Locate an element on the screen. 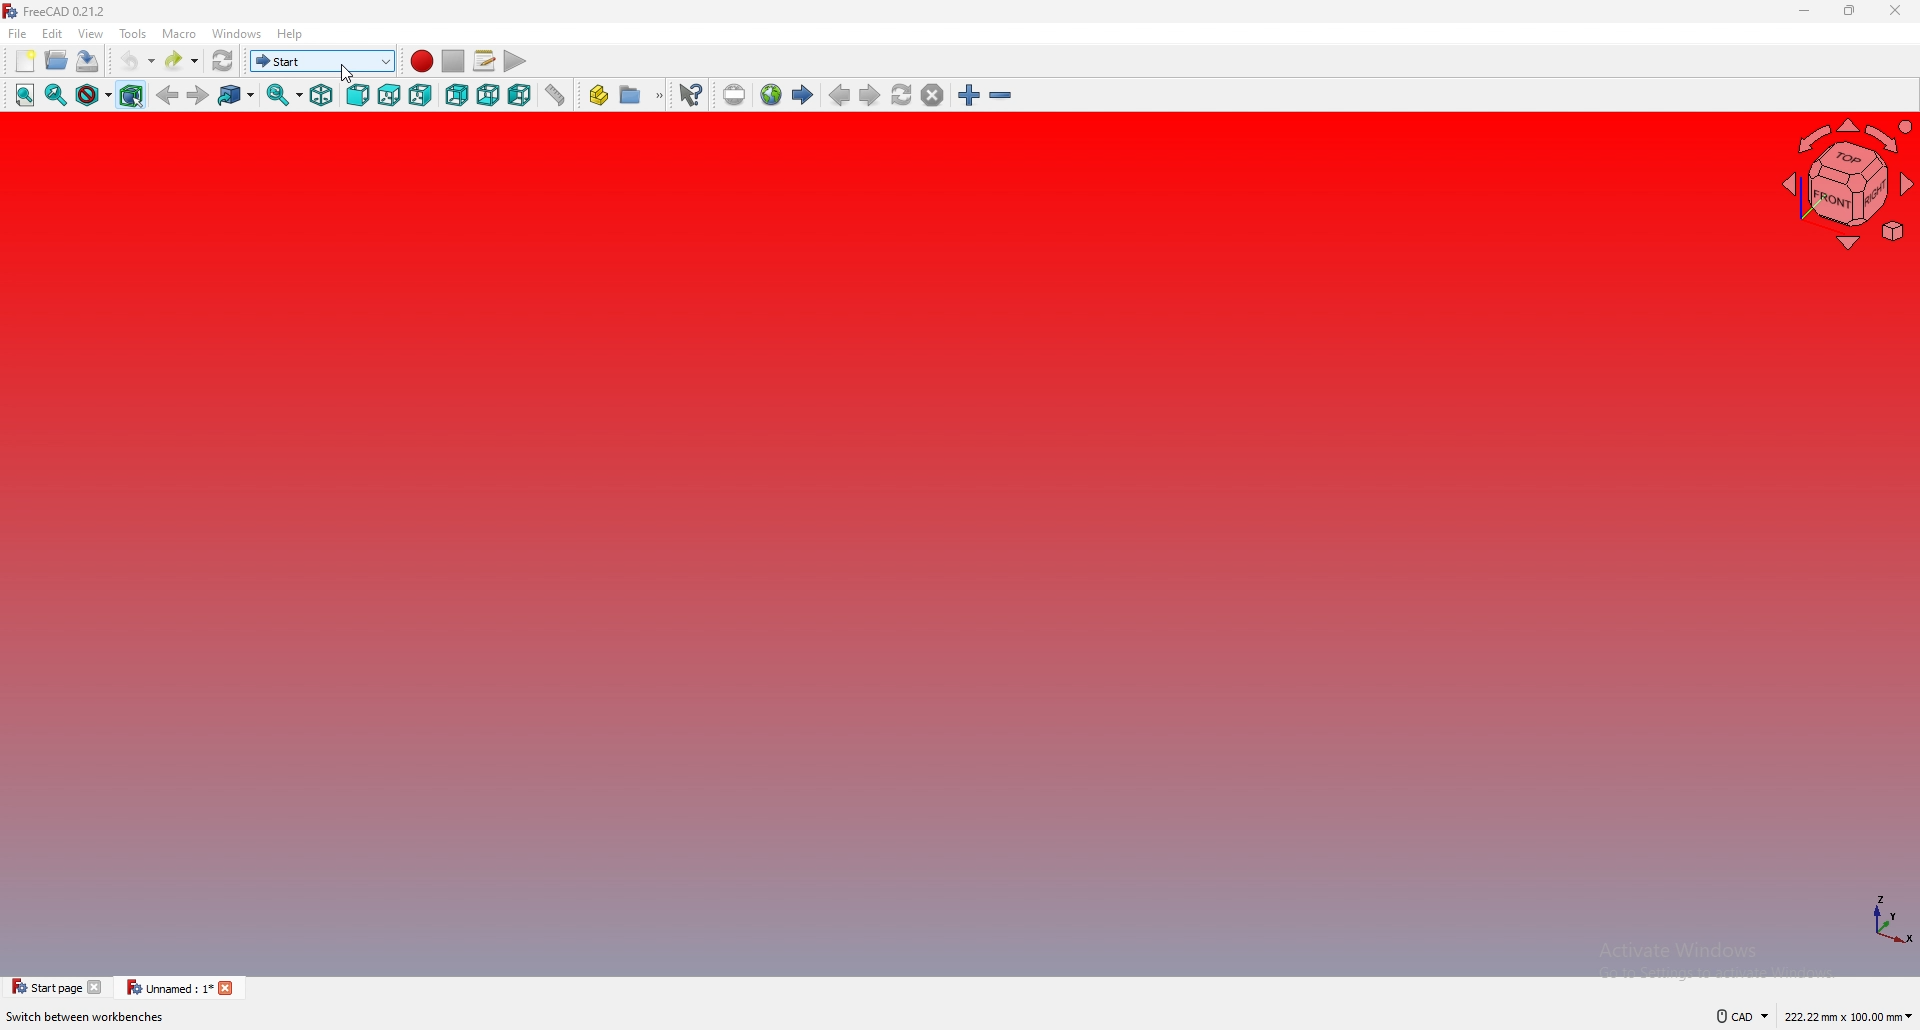 The height and width of the screenshot is (1030, 1920). fit all is located at coordinates (24, 95).